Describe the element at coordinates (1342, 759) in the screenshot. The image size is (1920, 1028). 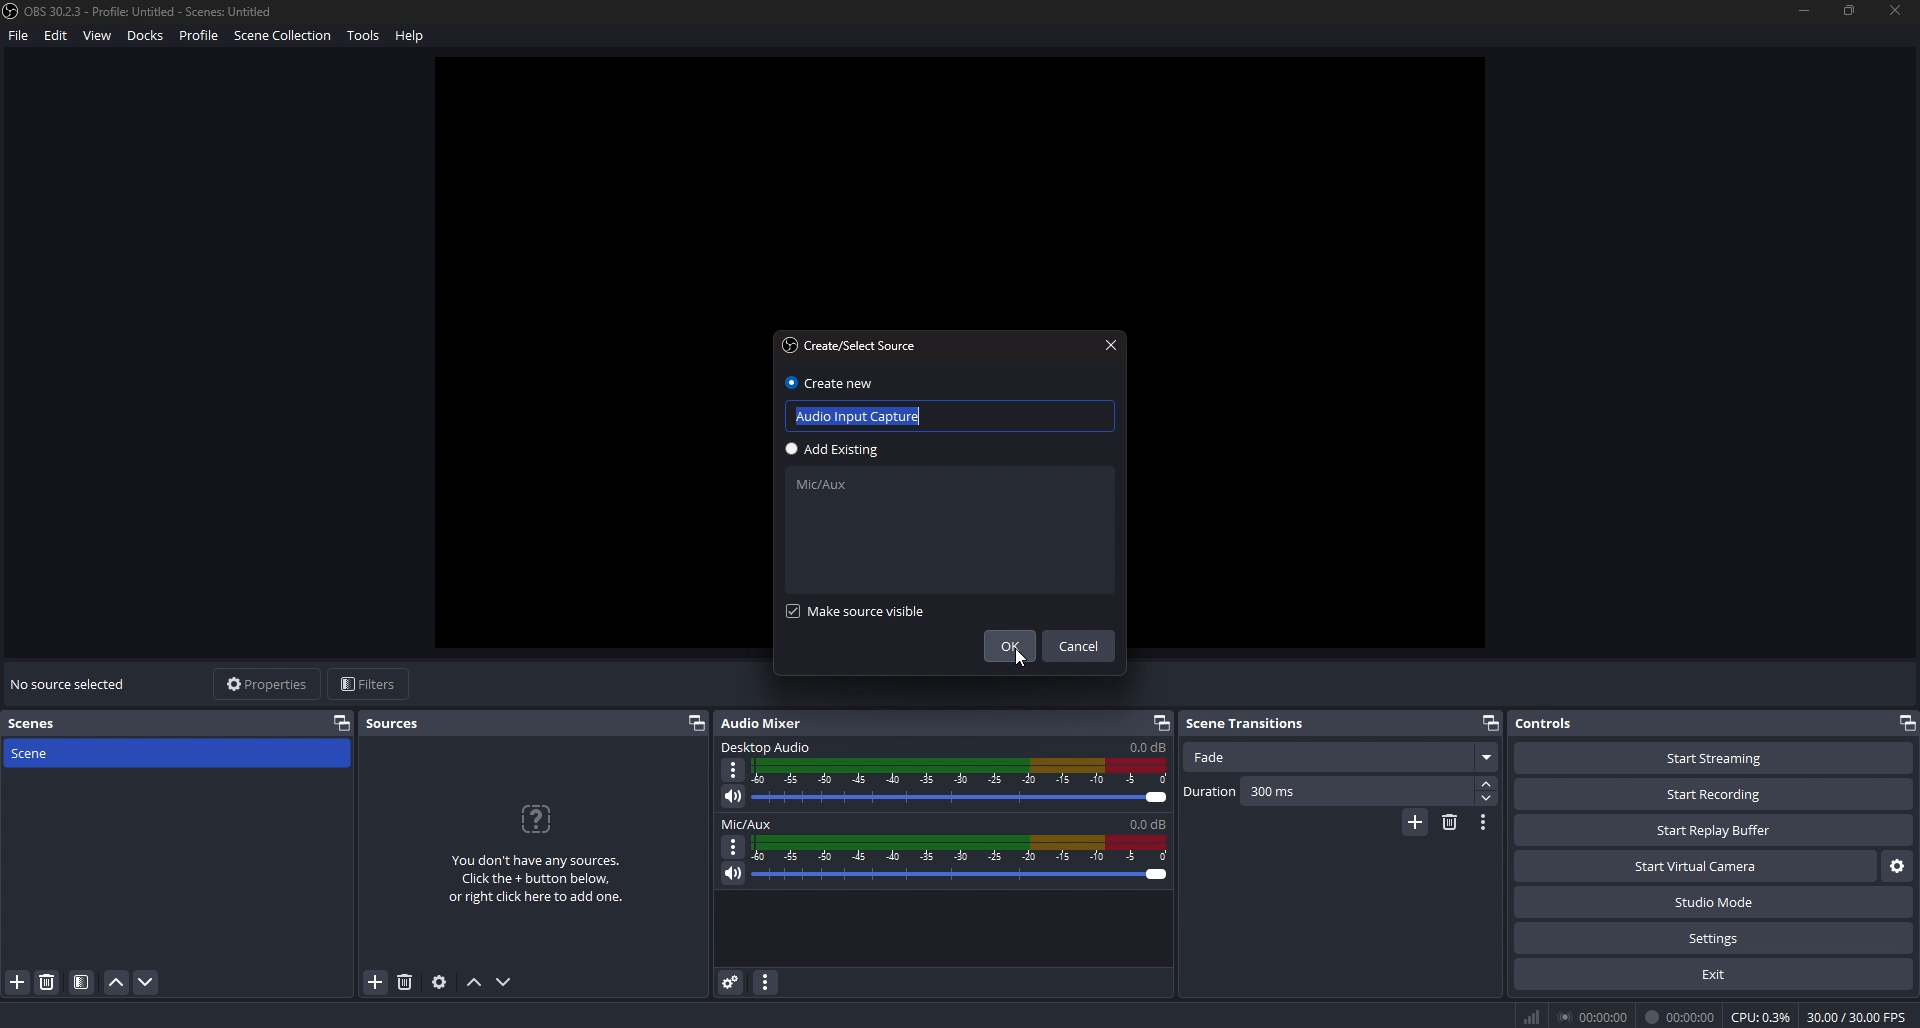
I see `fade` at that location.